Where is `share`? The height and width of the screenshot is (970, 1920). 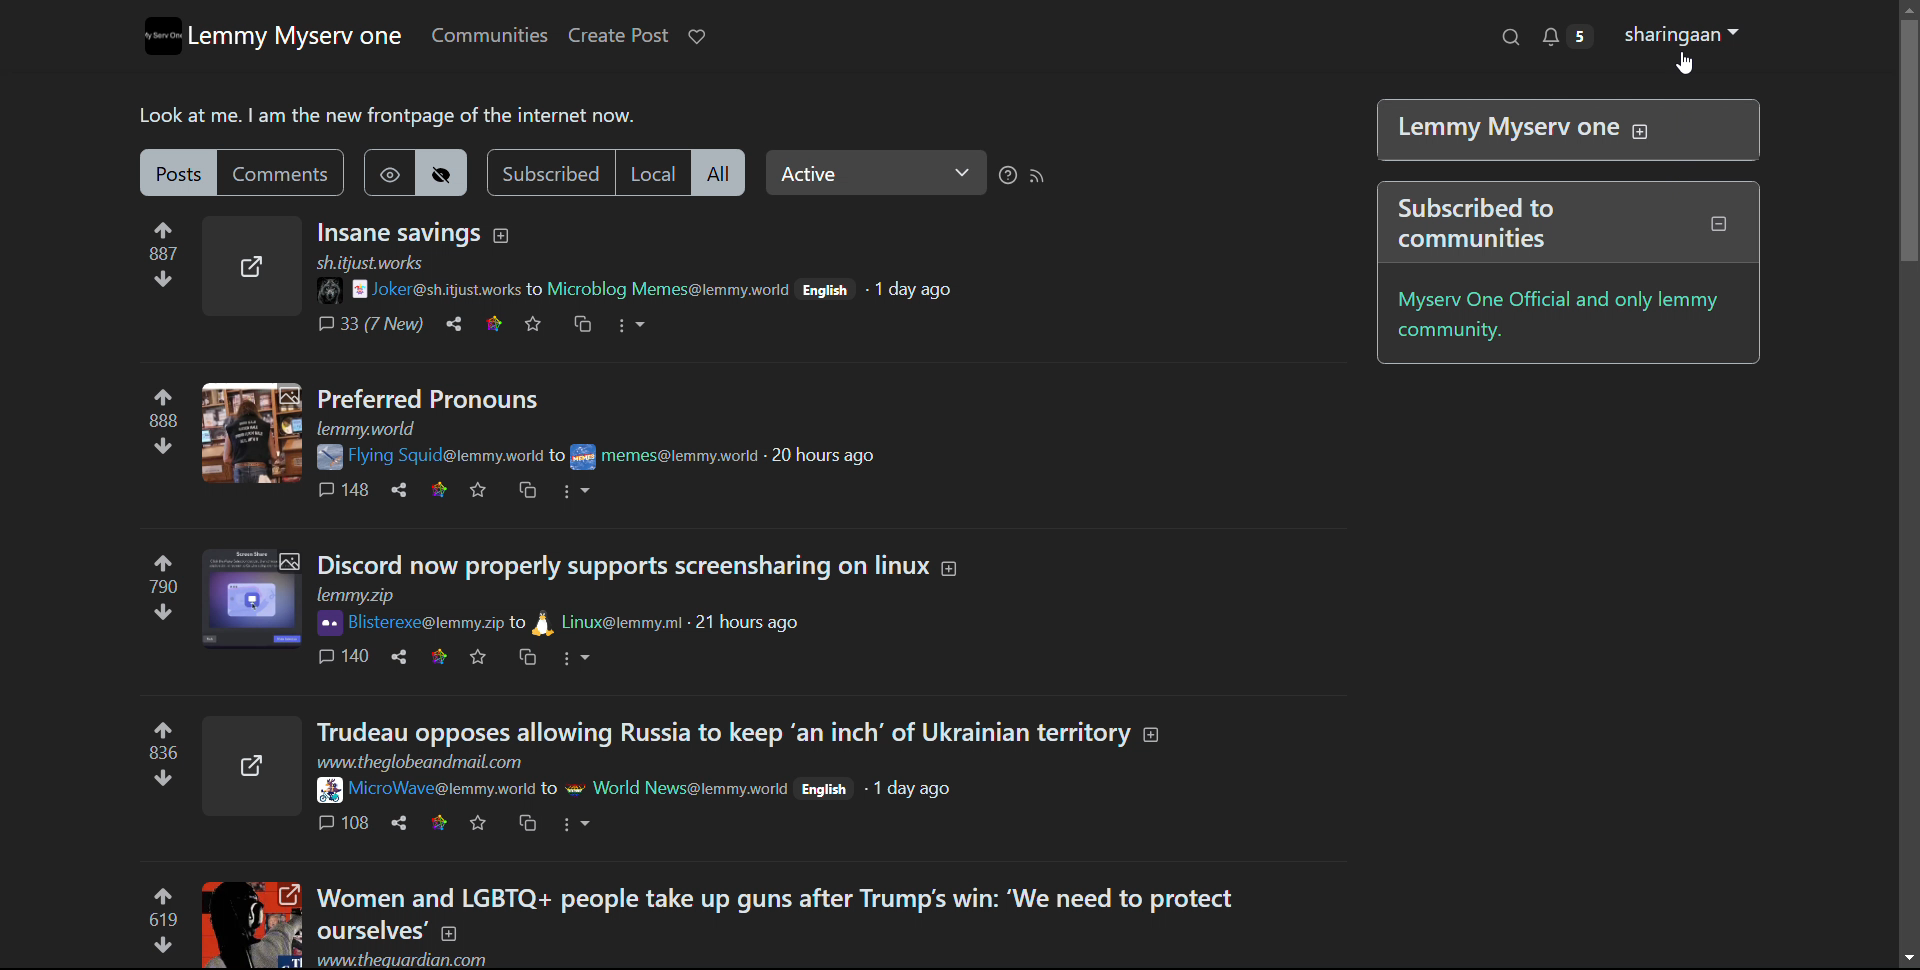
share is located at coordinates (398, 489).